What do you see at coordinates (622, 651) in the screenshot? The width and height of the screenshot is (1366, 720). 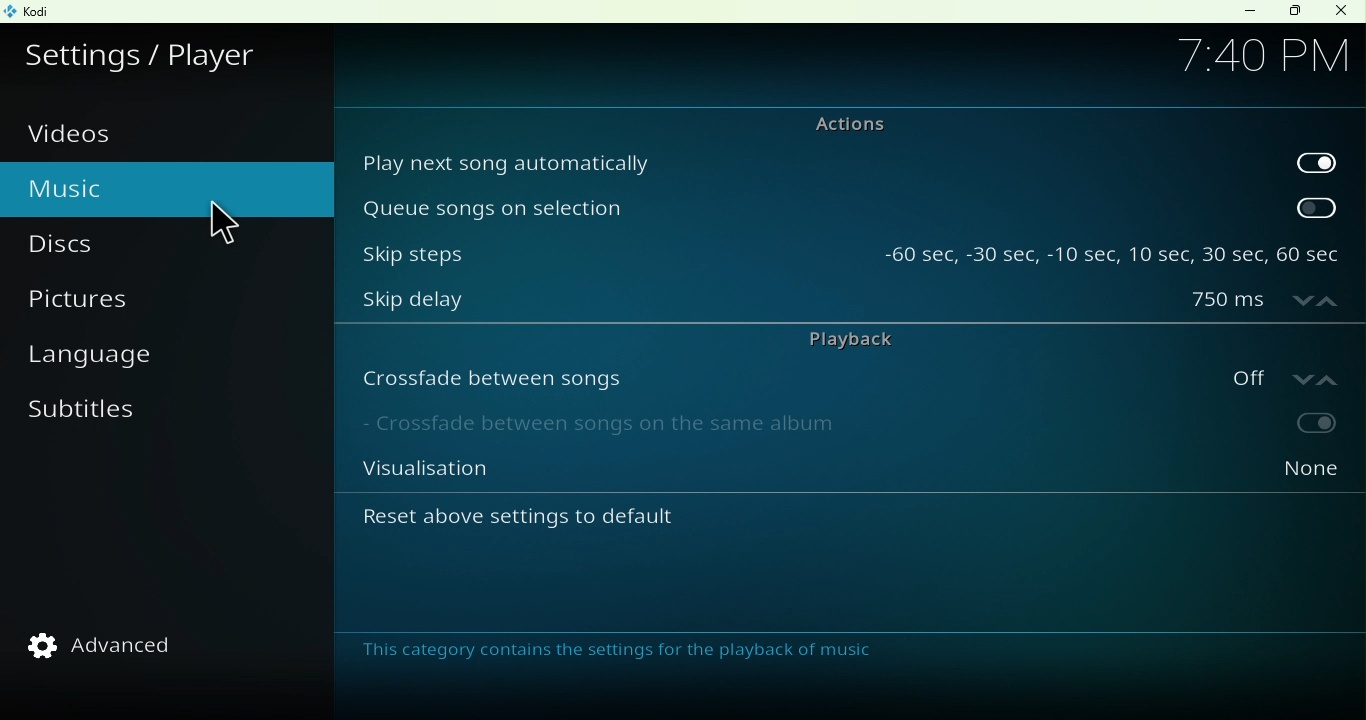 I see `Note` at bounding box center [622, 651].